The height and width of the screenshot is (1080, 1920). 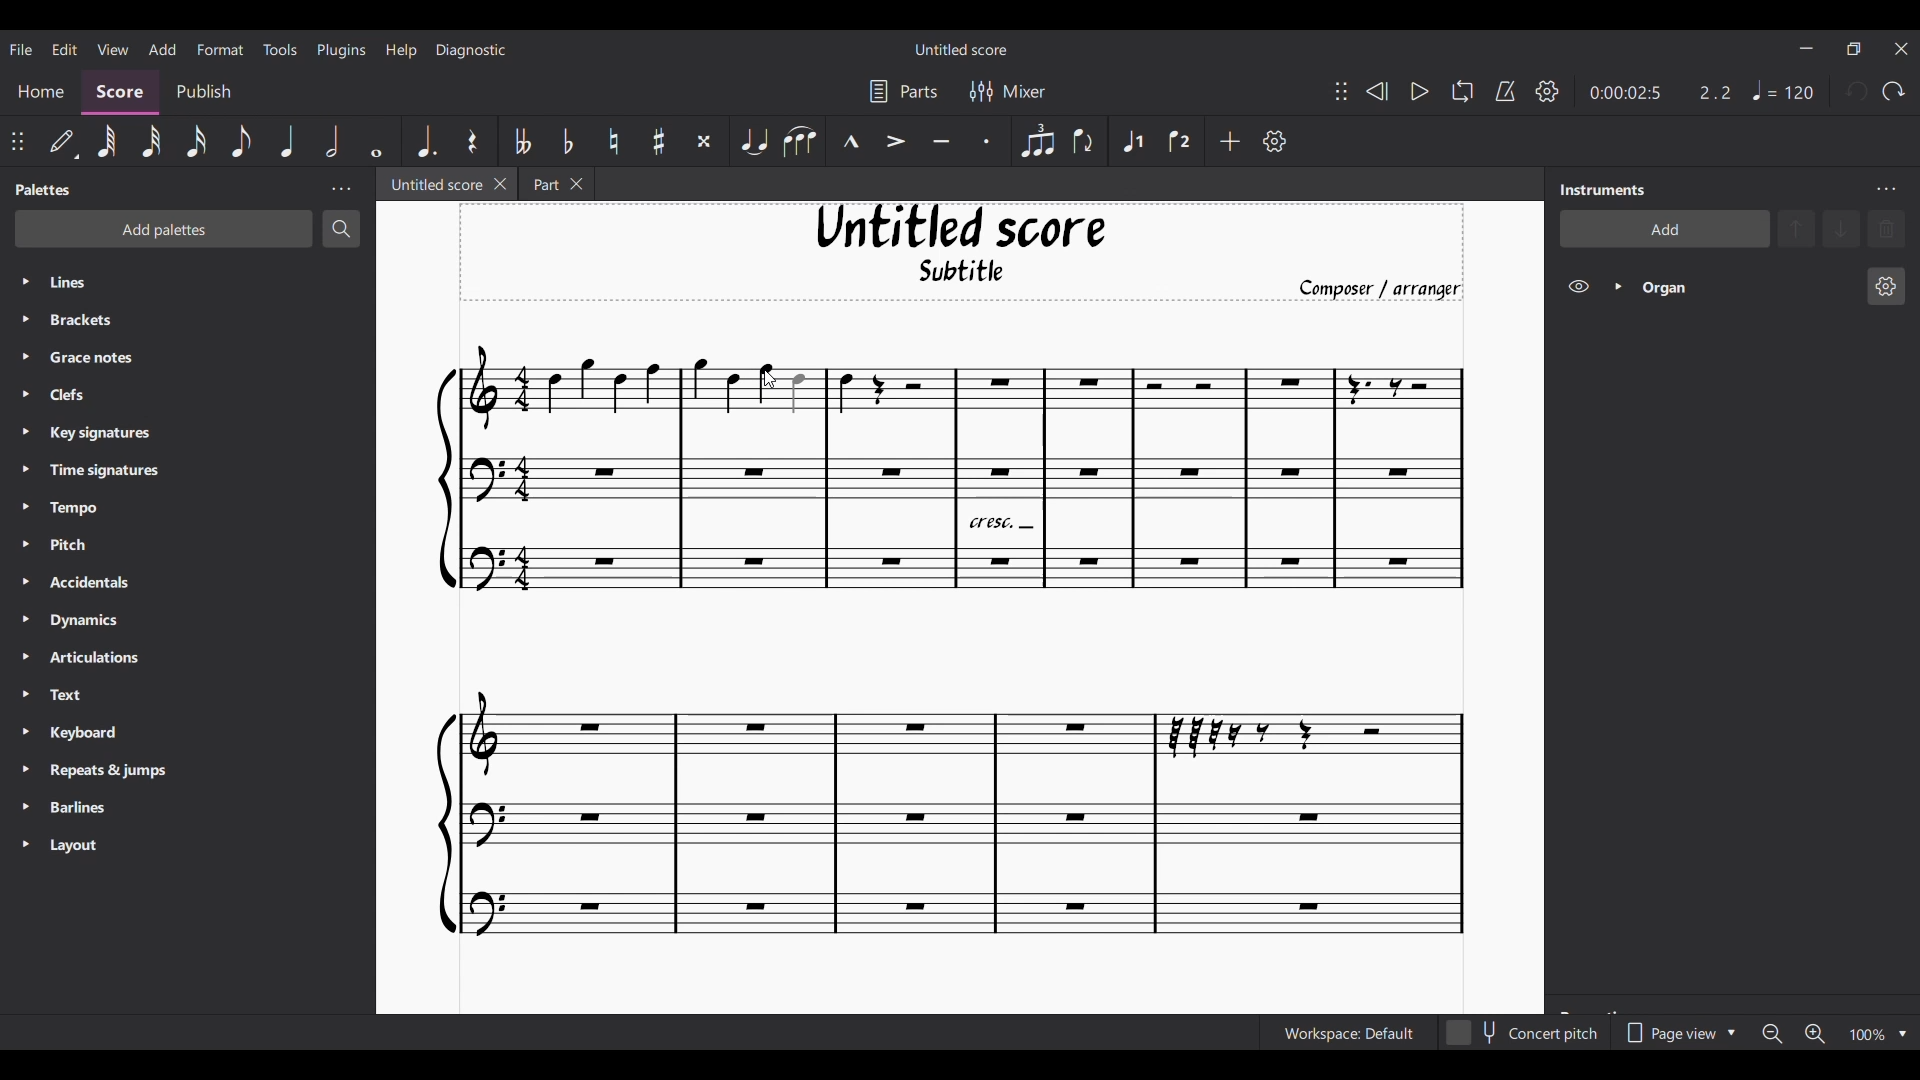 What do you see at coordinates (904, 91) in the screenshot?
I see `Parts settings` at bounding box center [904, 91].